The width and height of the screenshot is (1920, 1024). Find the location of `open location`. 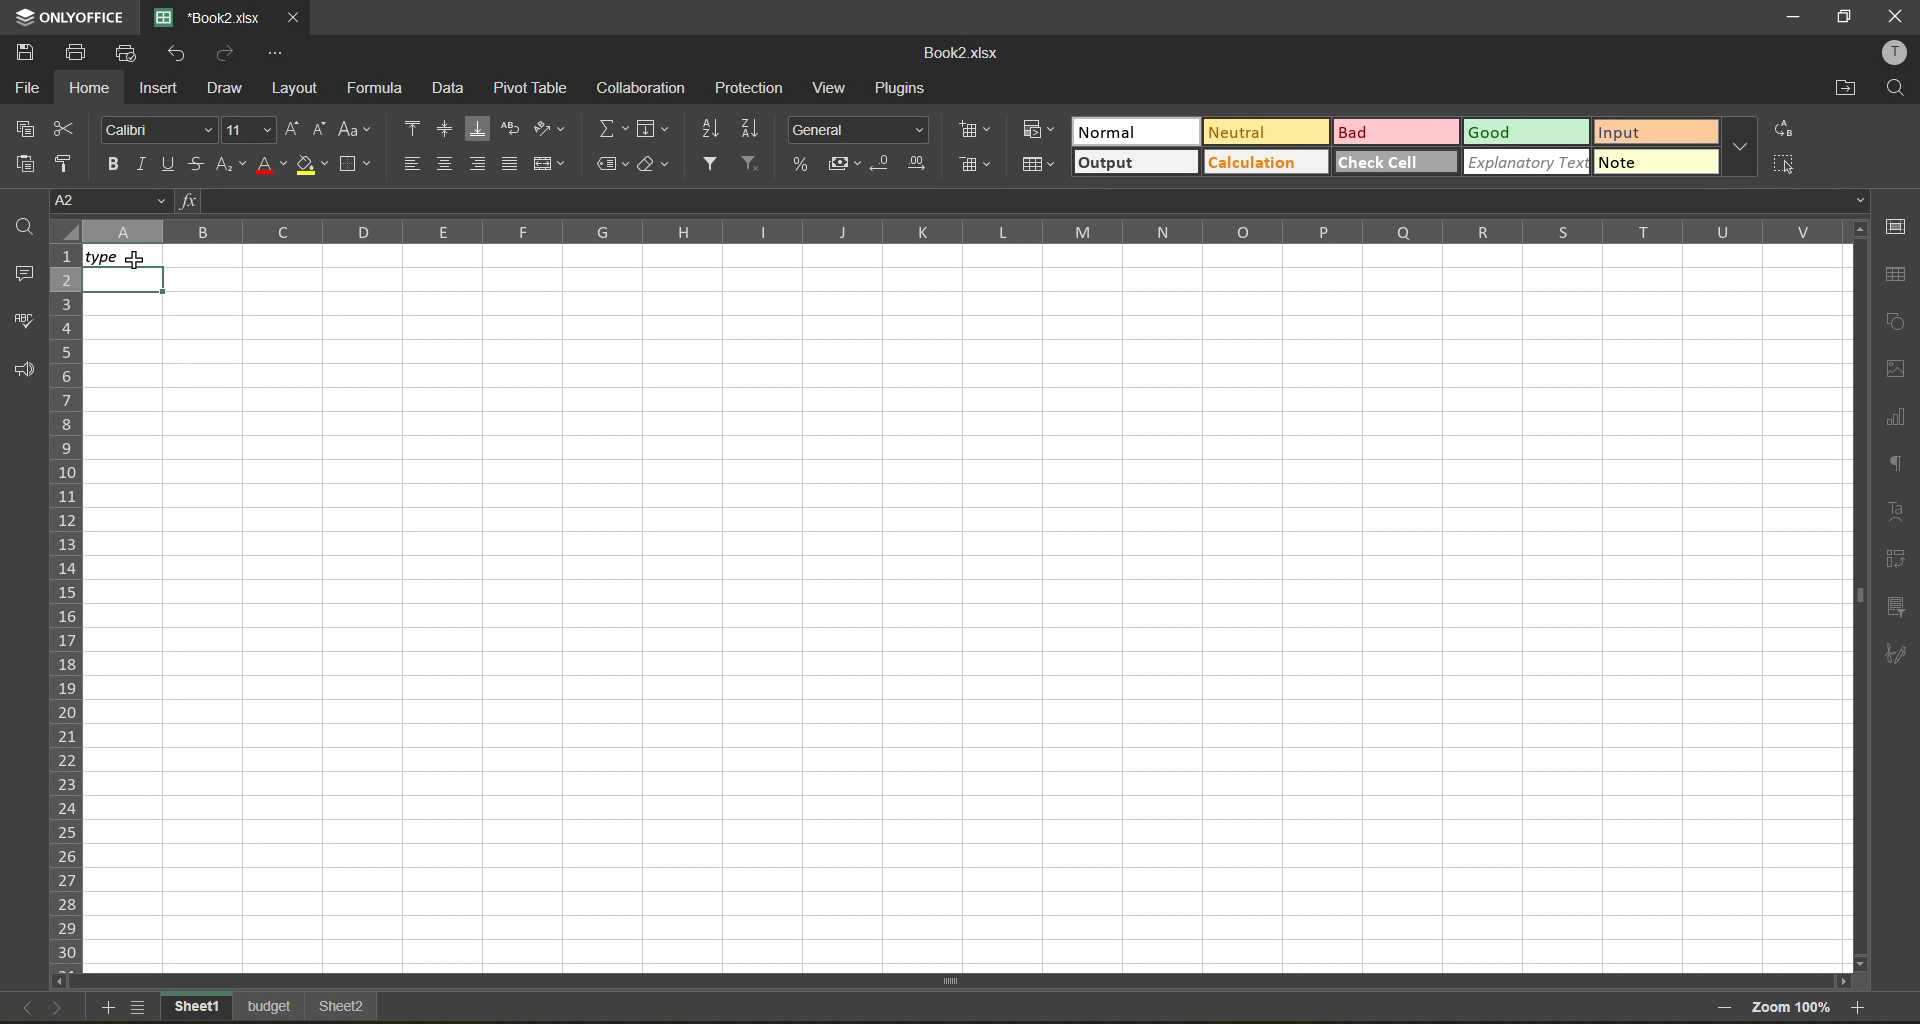

open location is located at coordinates (1843, 88).